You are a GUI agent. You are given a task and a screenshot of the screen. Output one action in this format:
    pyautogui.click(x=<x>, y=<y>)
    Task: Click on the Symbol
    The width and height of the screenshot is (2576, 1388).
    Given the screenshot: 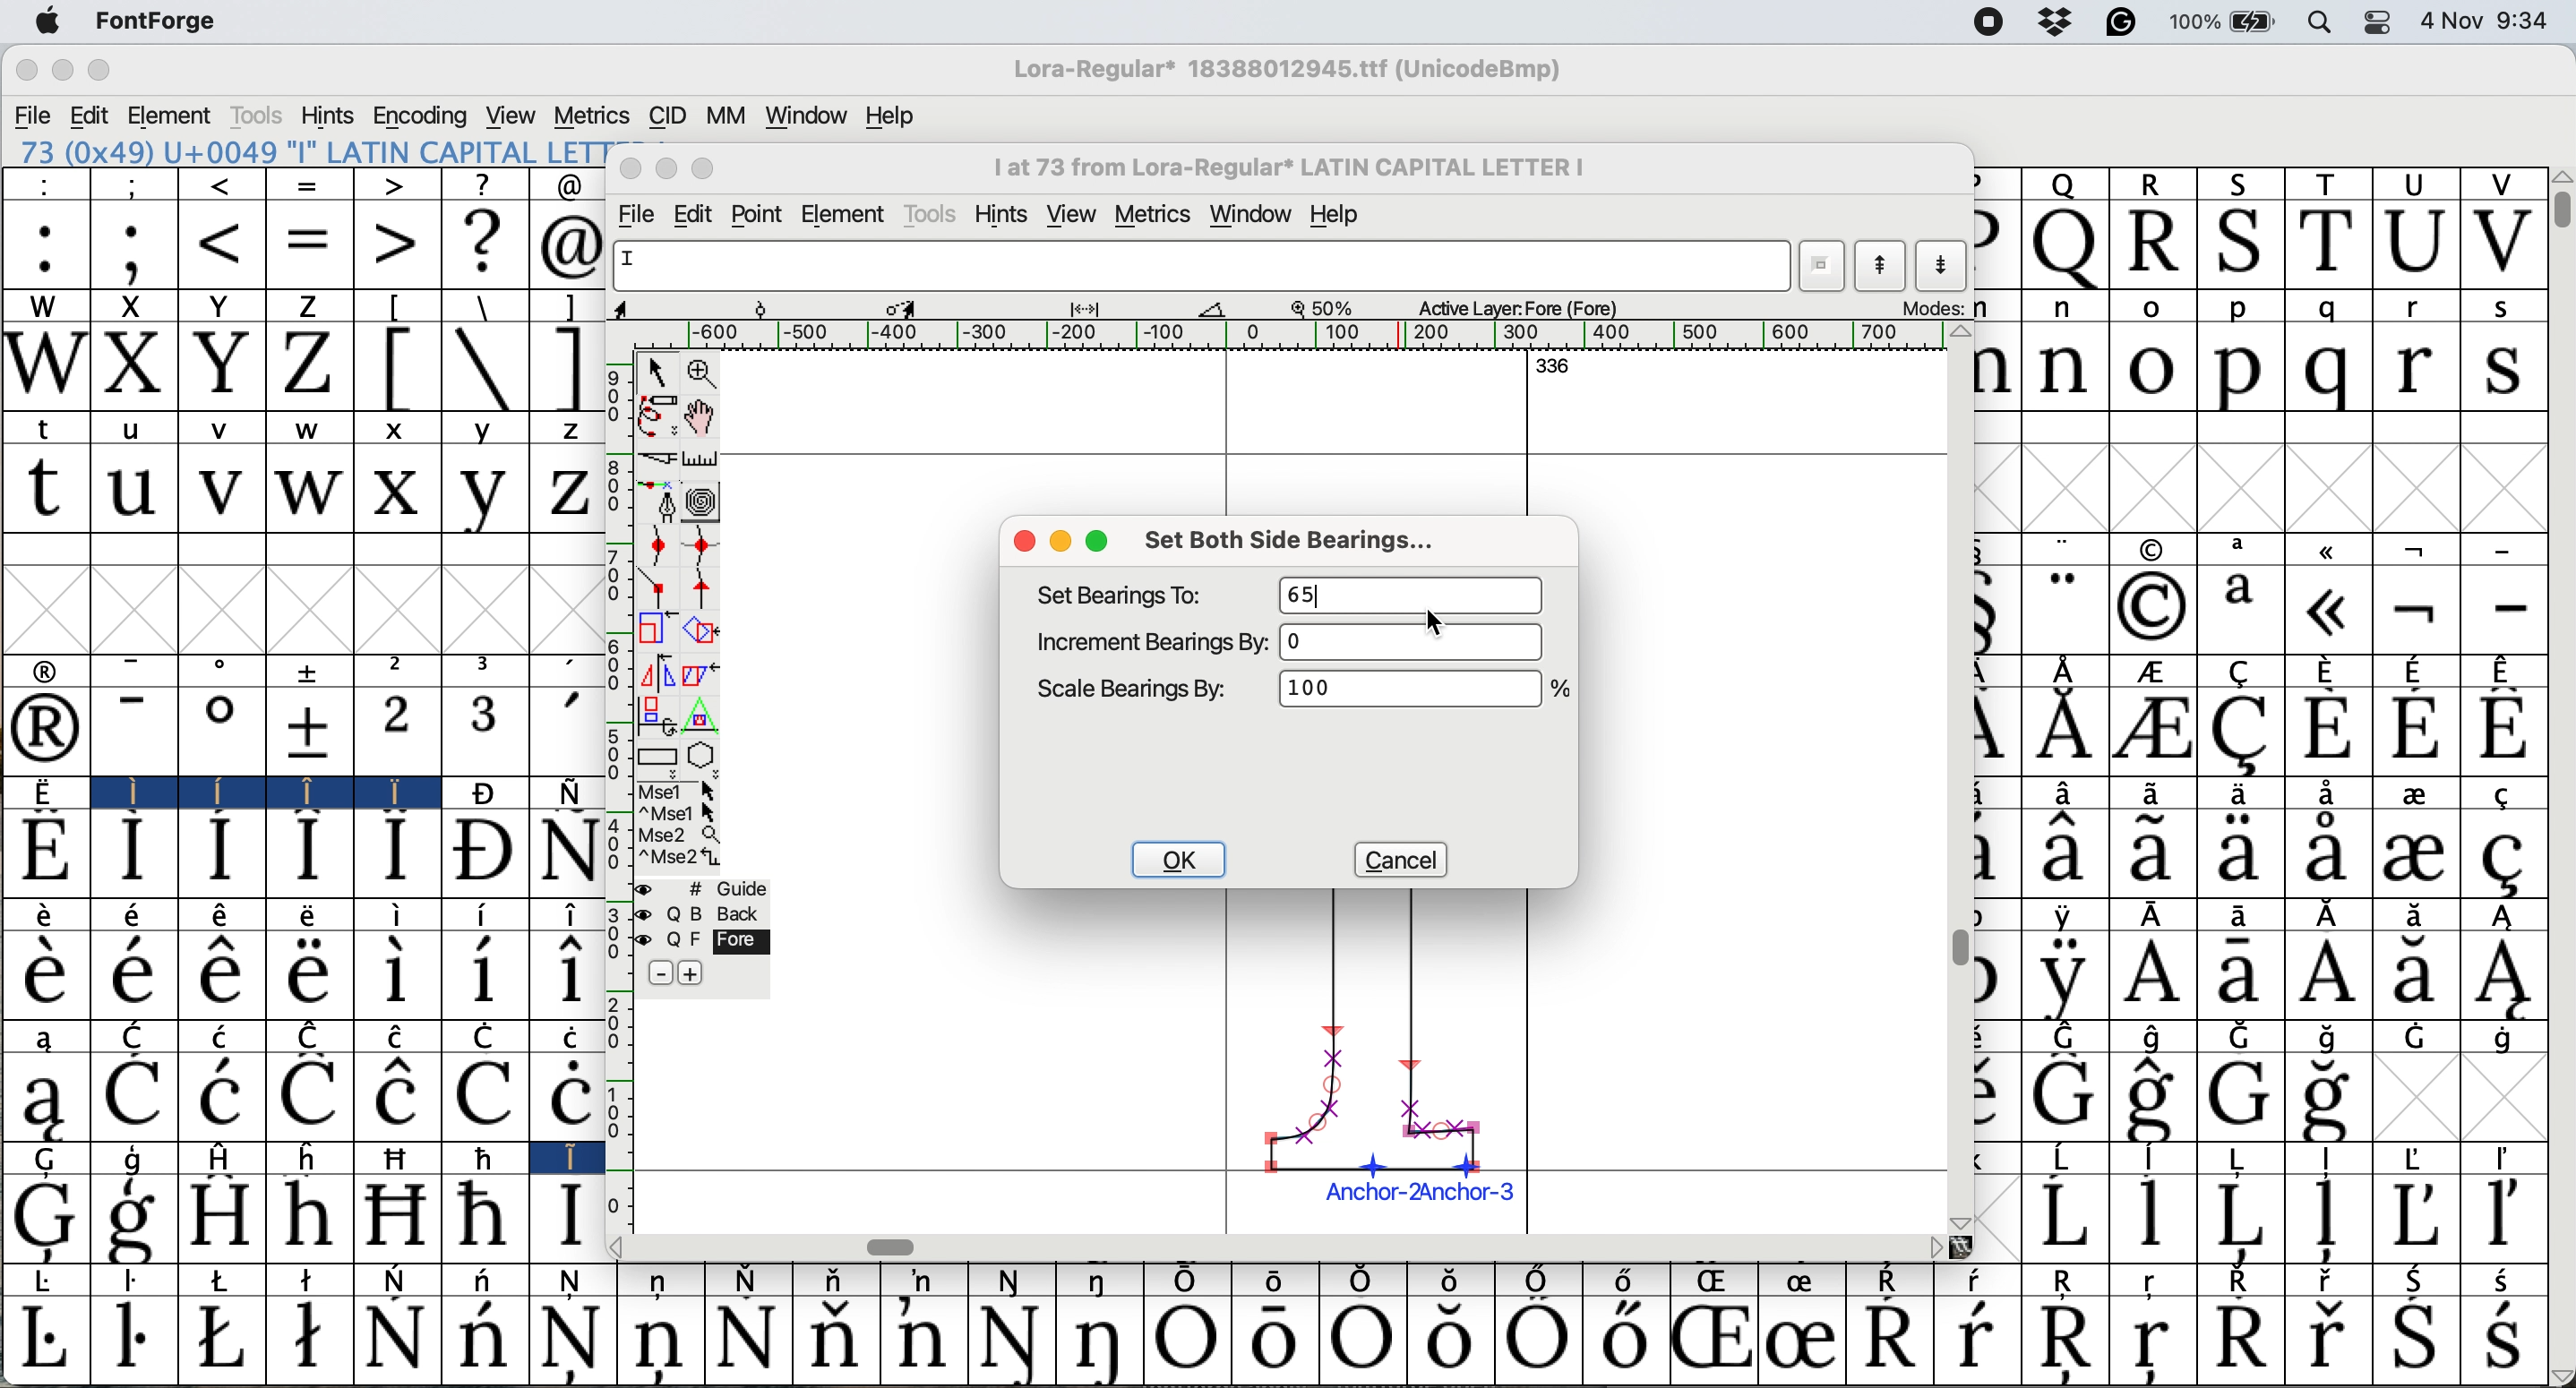 What is the action you would take?
    pyautogui.click(x=2066, y=915)
    